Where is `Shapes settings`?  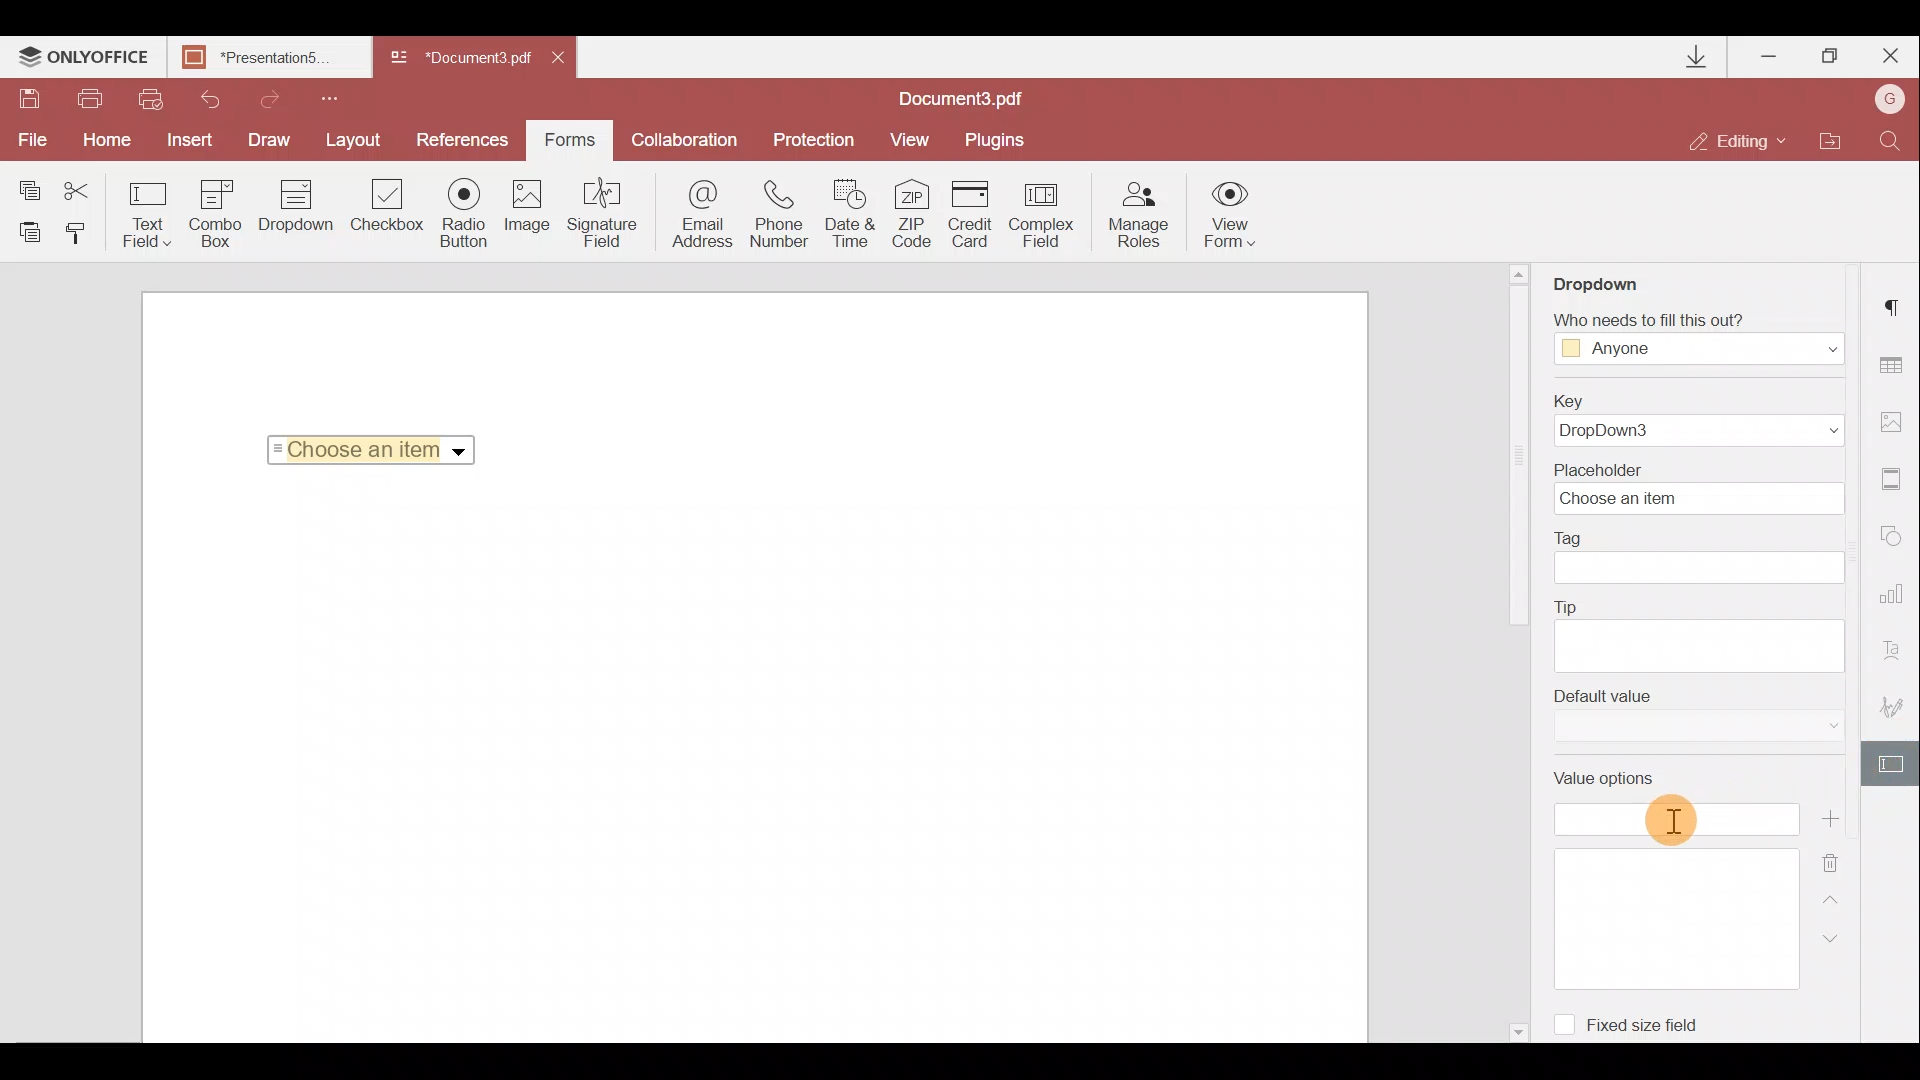
Shapes settings is located at coordinates (1897, 538).